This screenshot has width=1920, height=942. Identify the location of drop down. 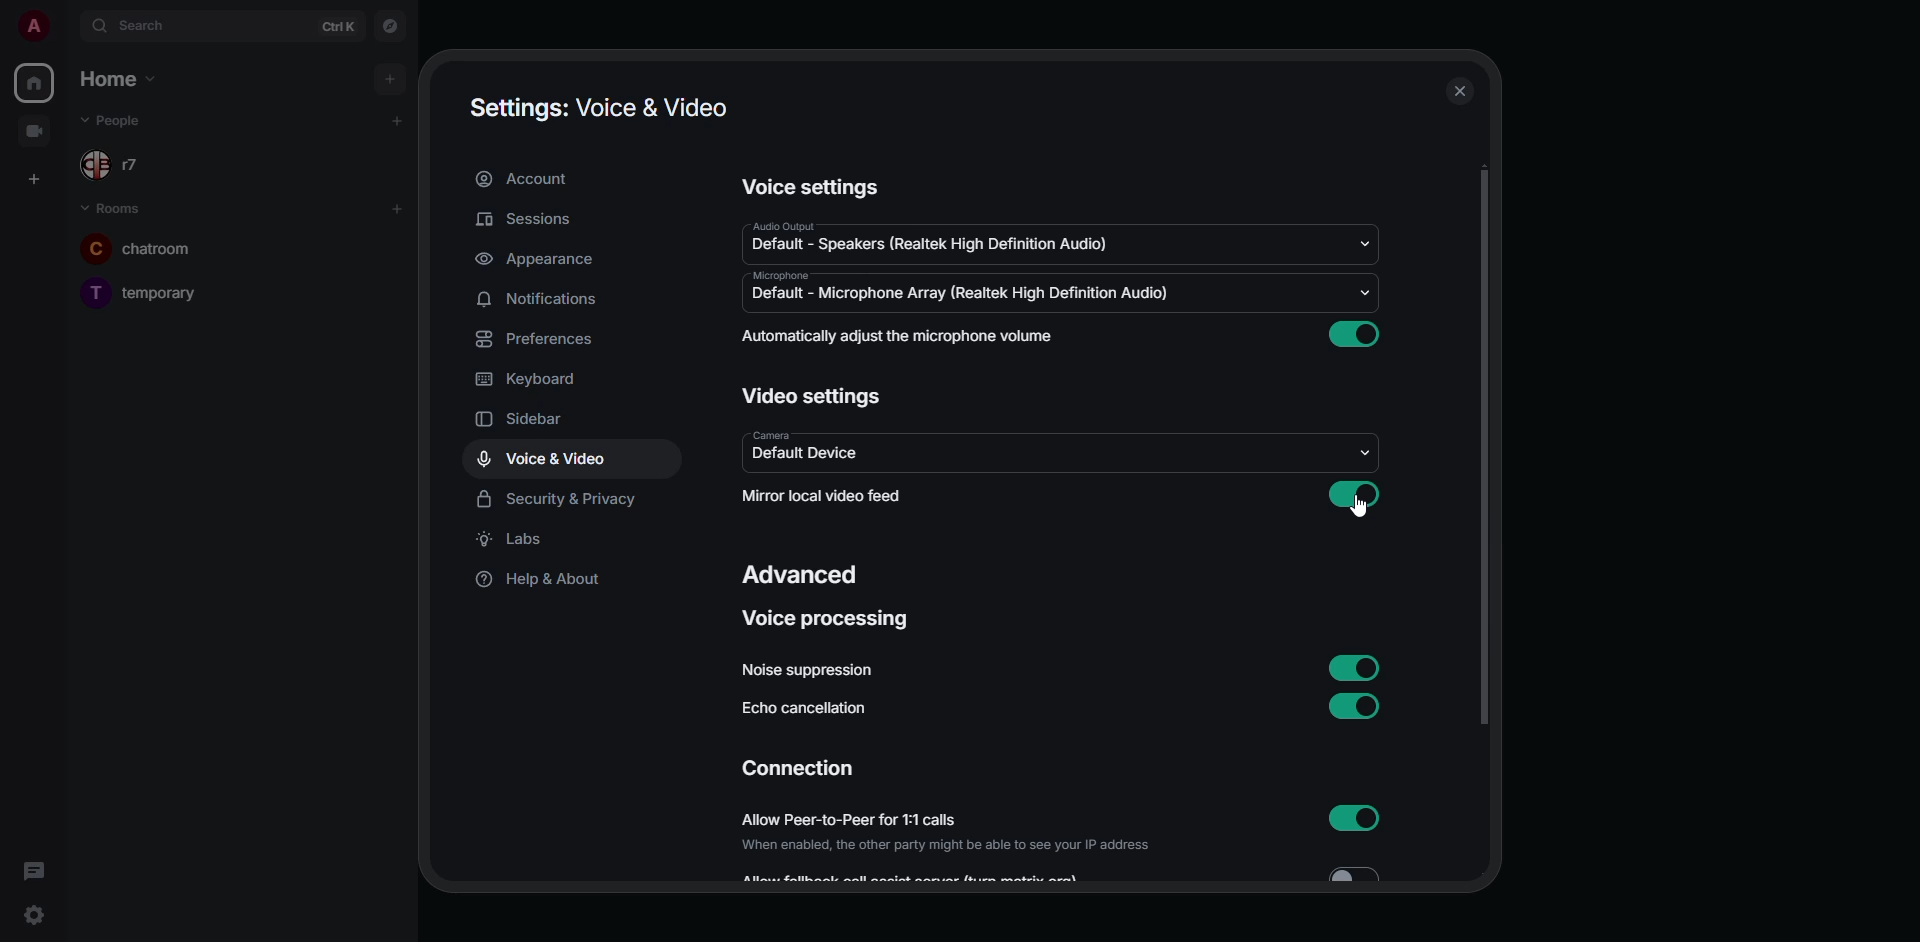
(1365, 452).